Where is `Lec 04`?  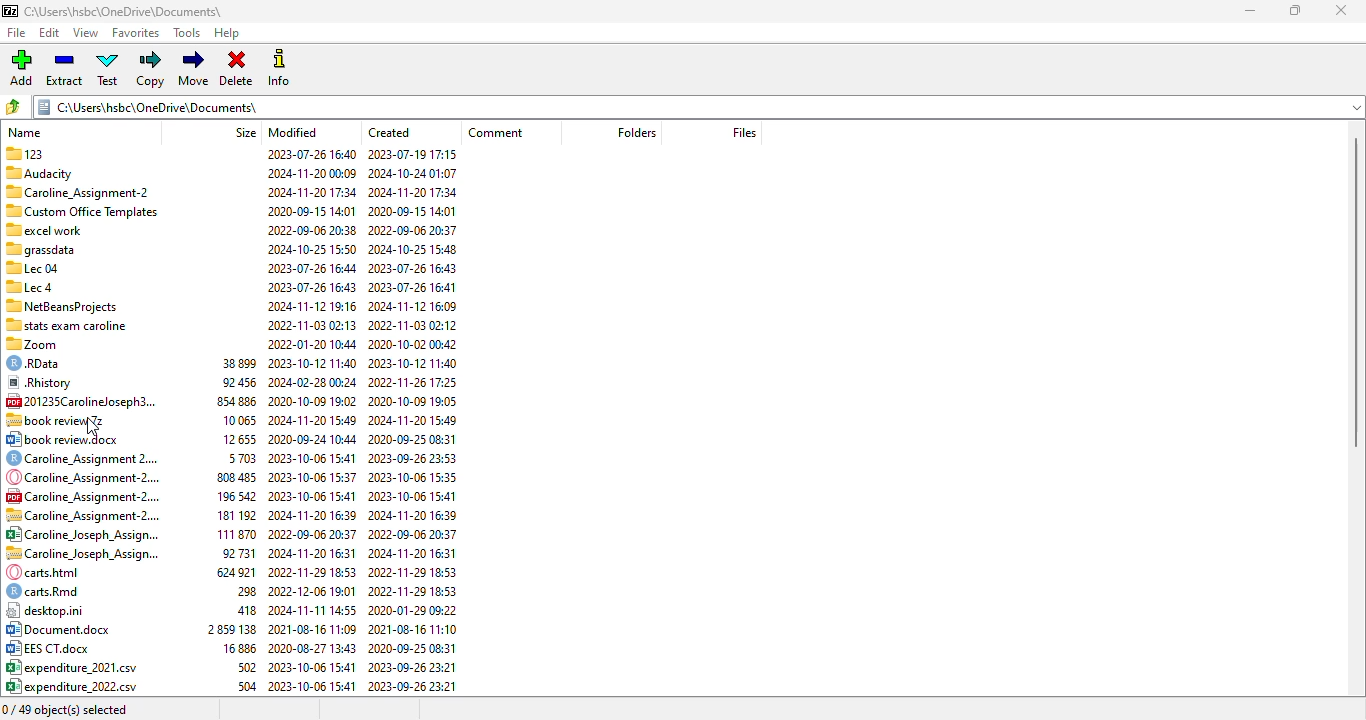 Lec 04 is located at coordinates (32, 267).